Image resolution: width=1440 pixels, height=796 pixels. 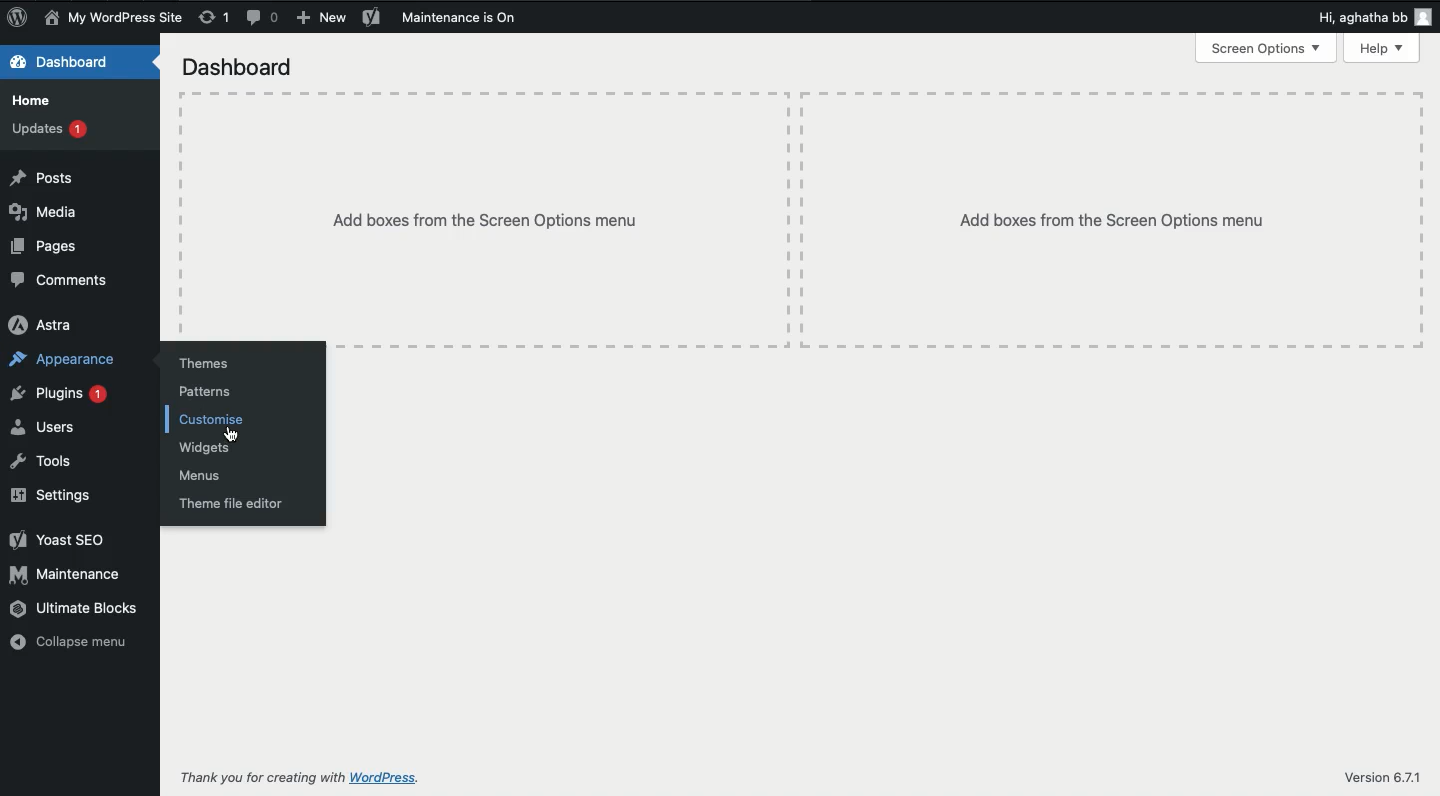 I want to click on Astra, so click(x=44, y=325).